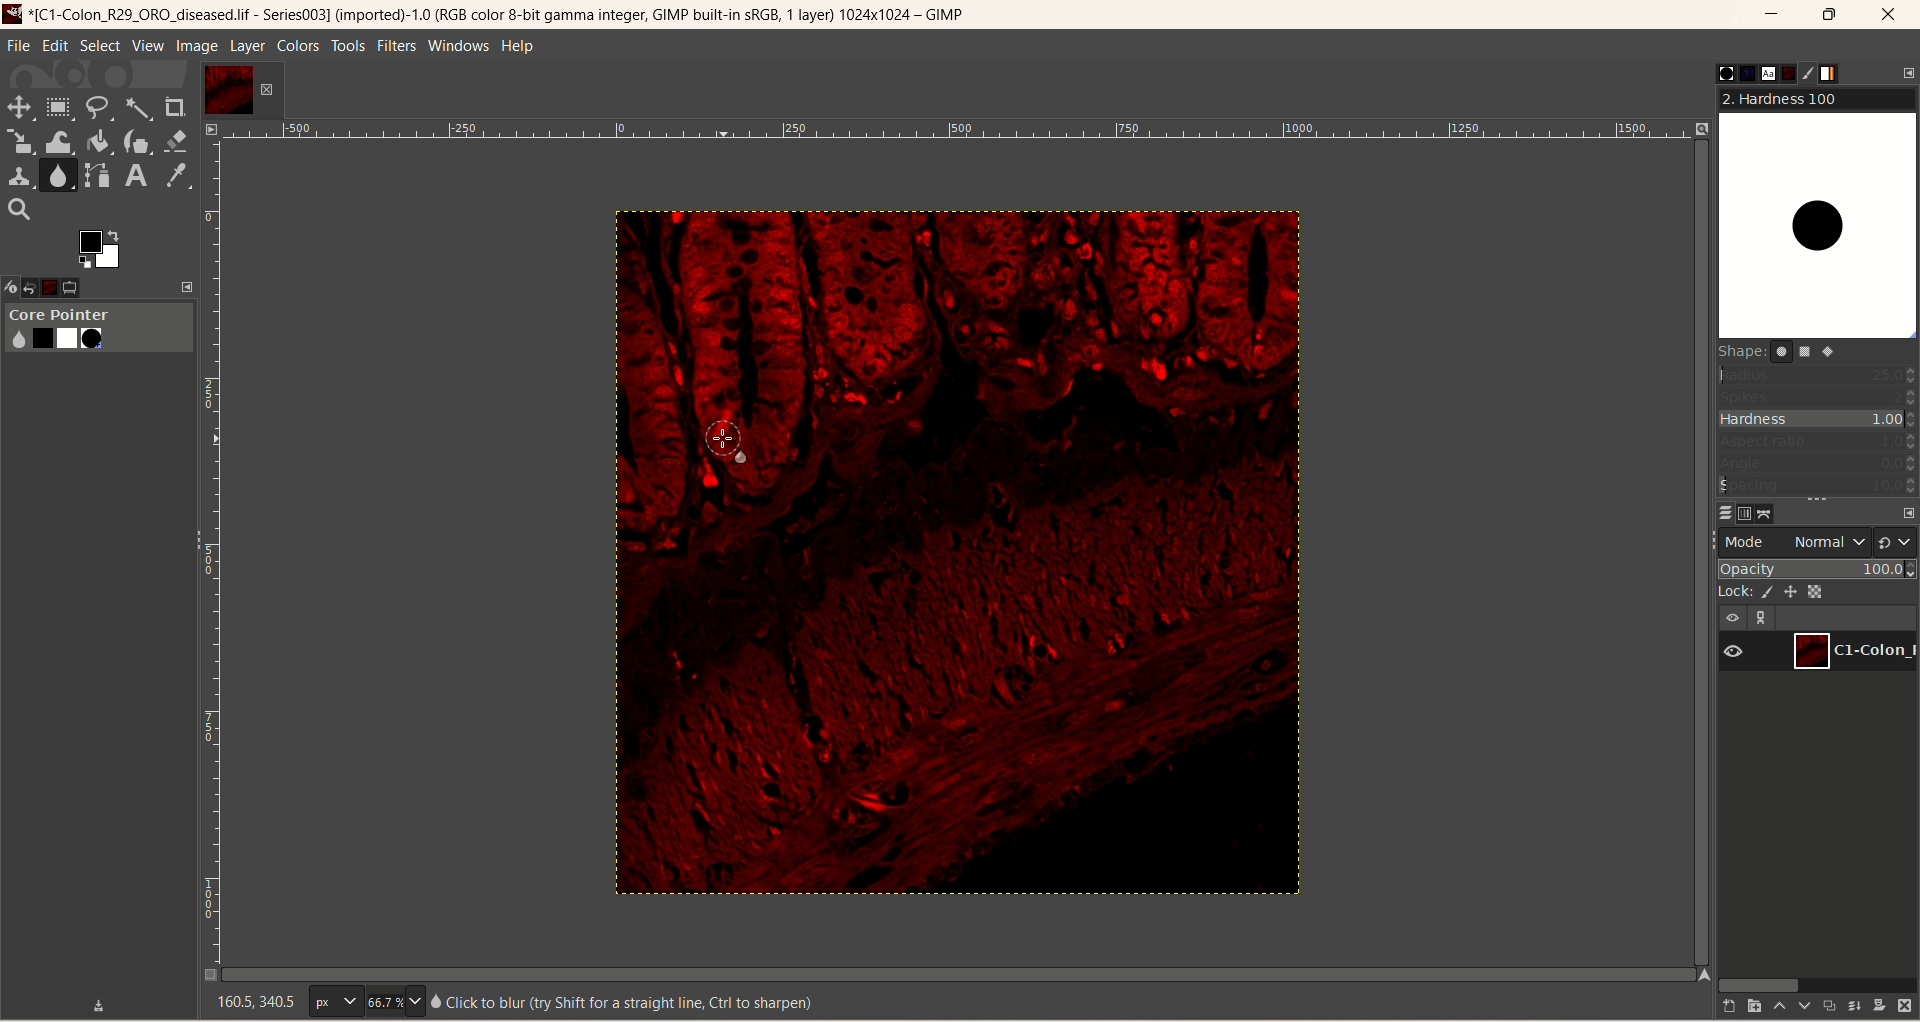 The image size is (1920, 1022). I want to click on path tool, so click(99, 175).